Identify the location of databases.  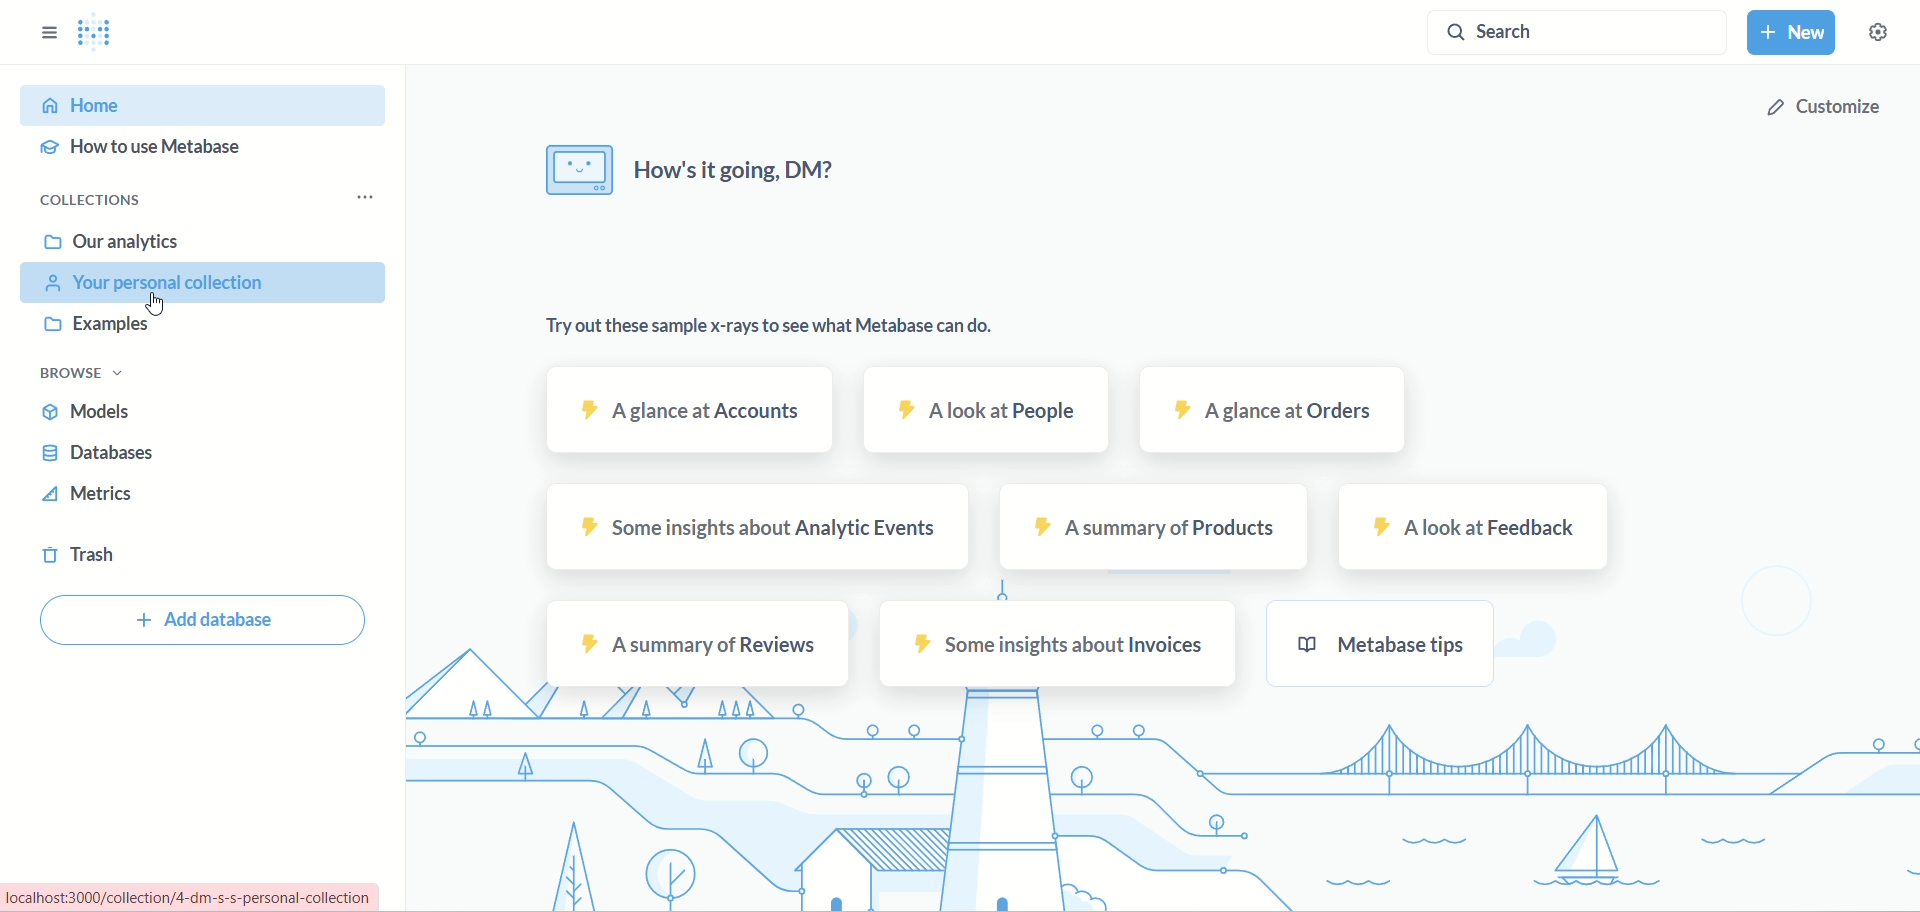
(100, 456).